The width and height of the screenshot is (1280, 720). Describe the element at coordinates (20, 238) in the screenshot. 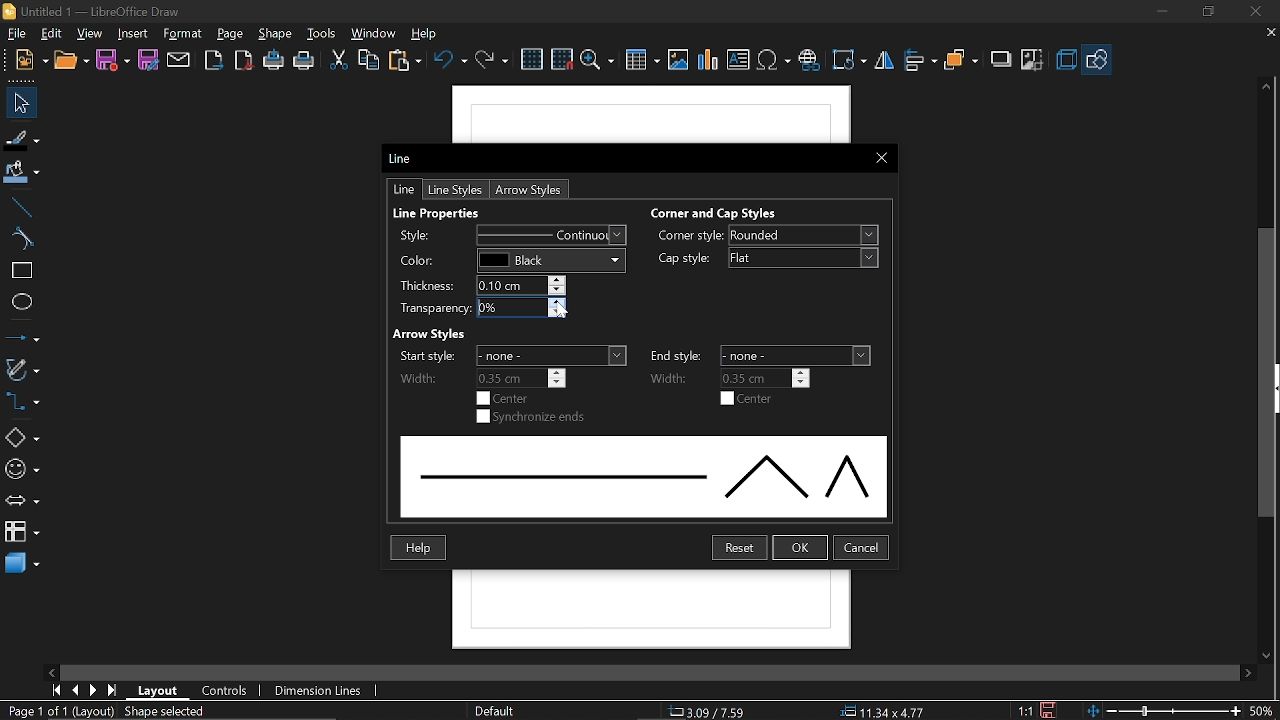

I see `curve` at that location.